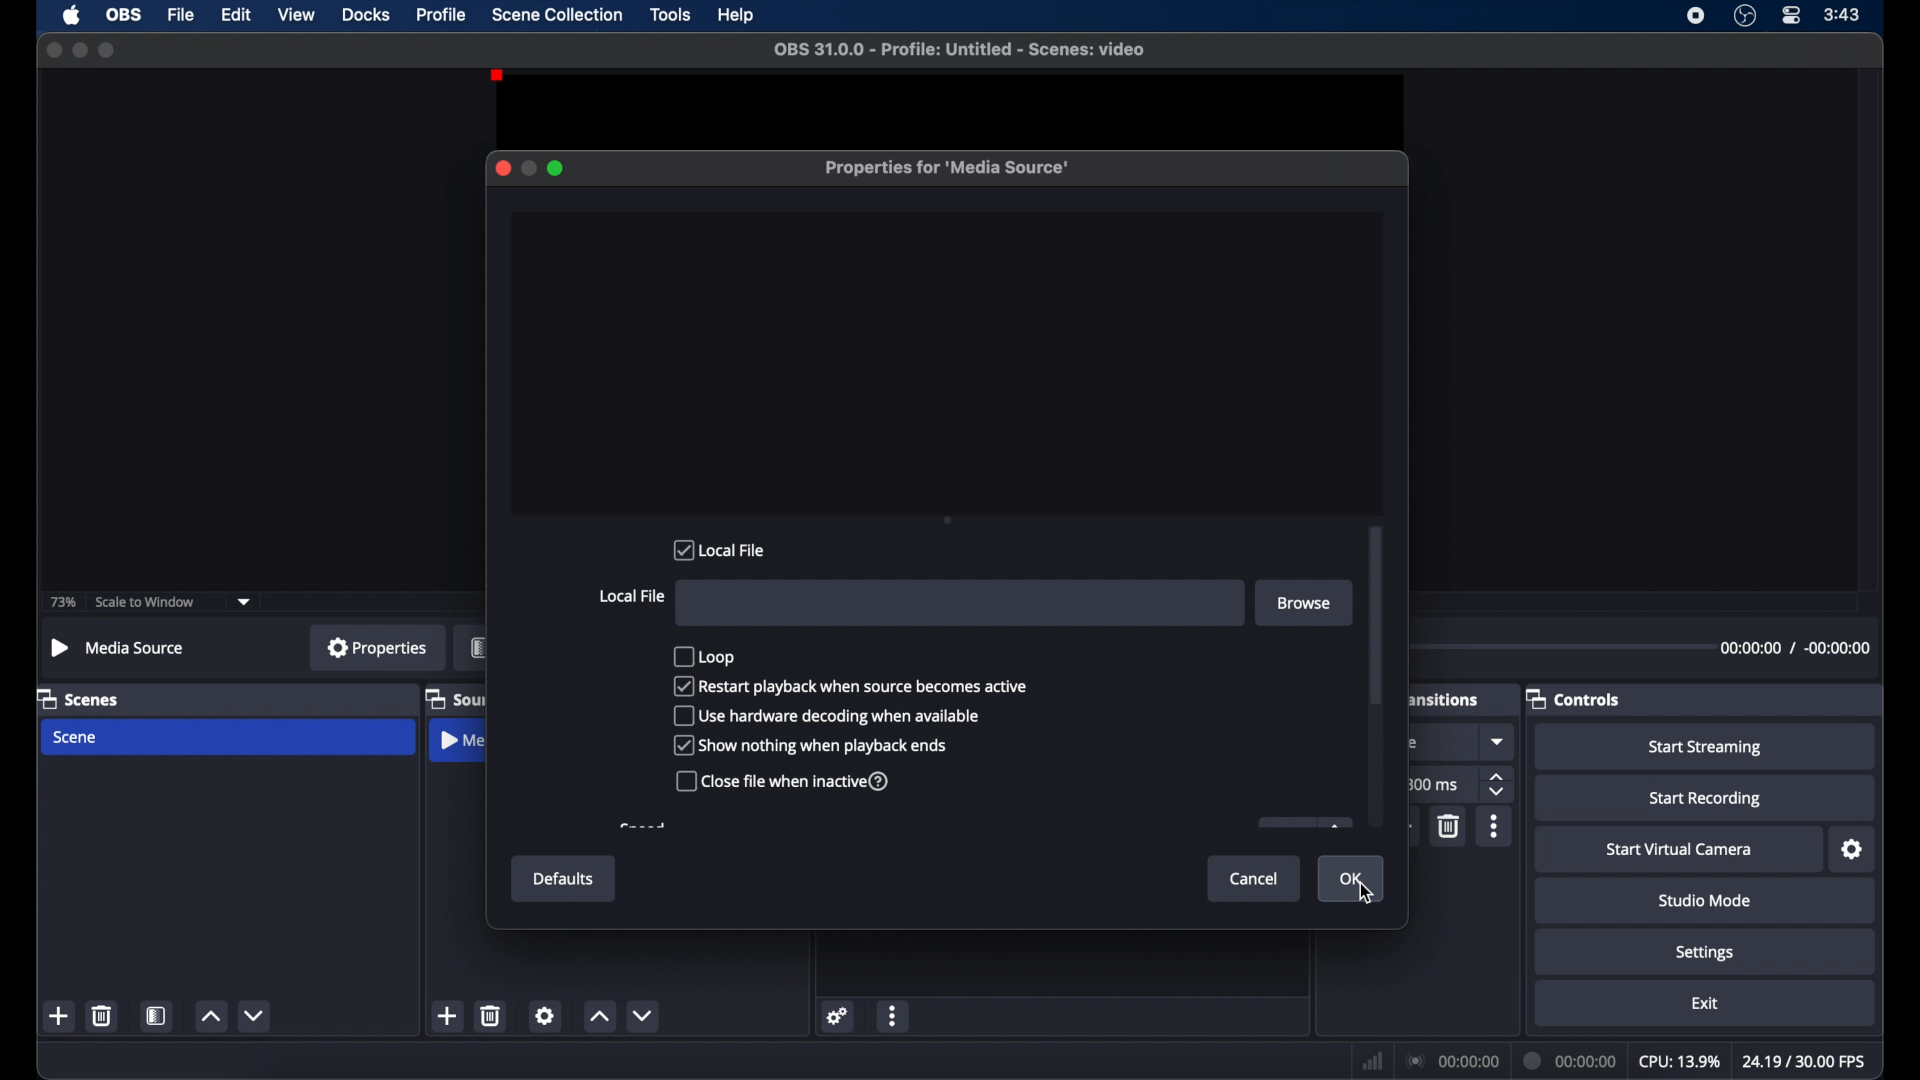  Describe the element at coordinates (1852, 849) in the screenshot. I see `settings` at that location.